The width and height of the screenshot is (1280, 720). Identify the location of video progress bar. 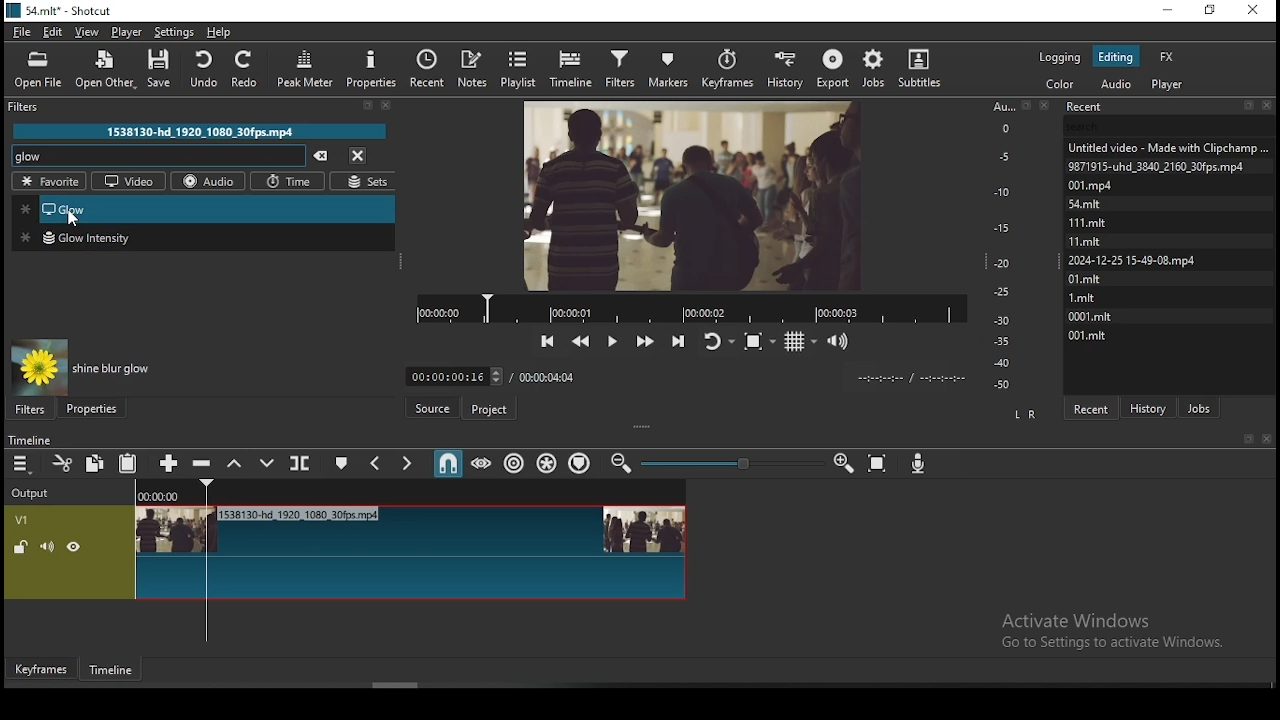
(691, 307).